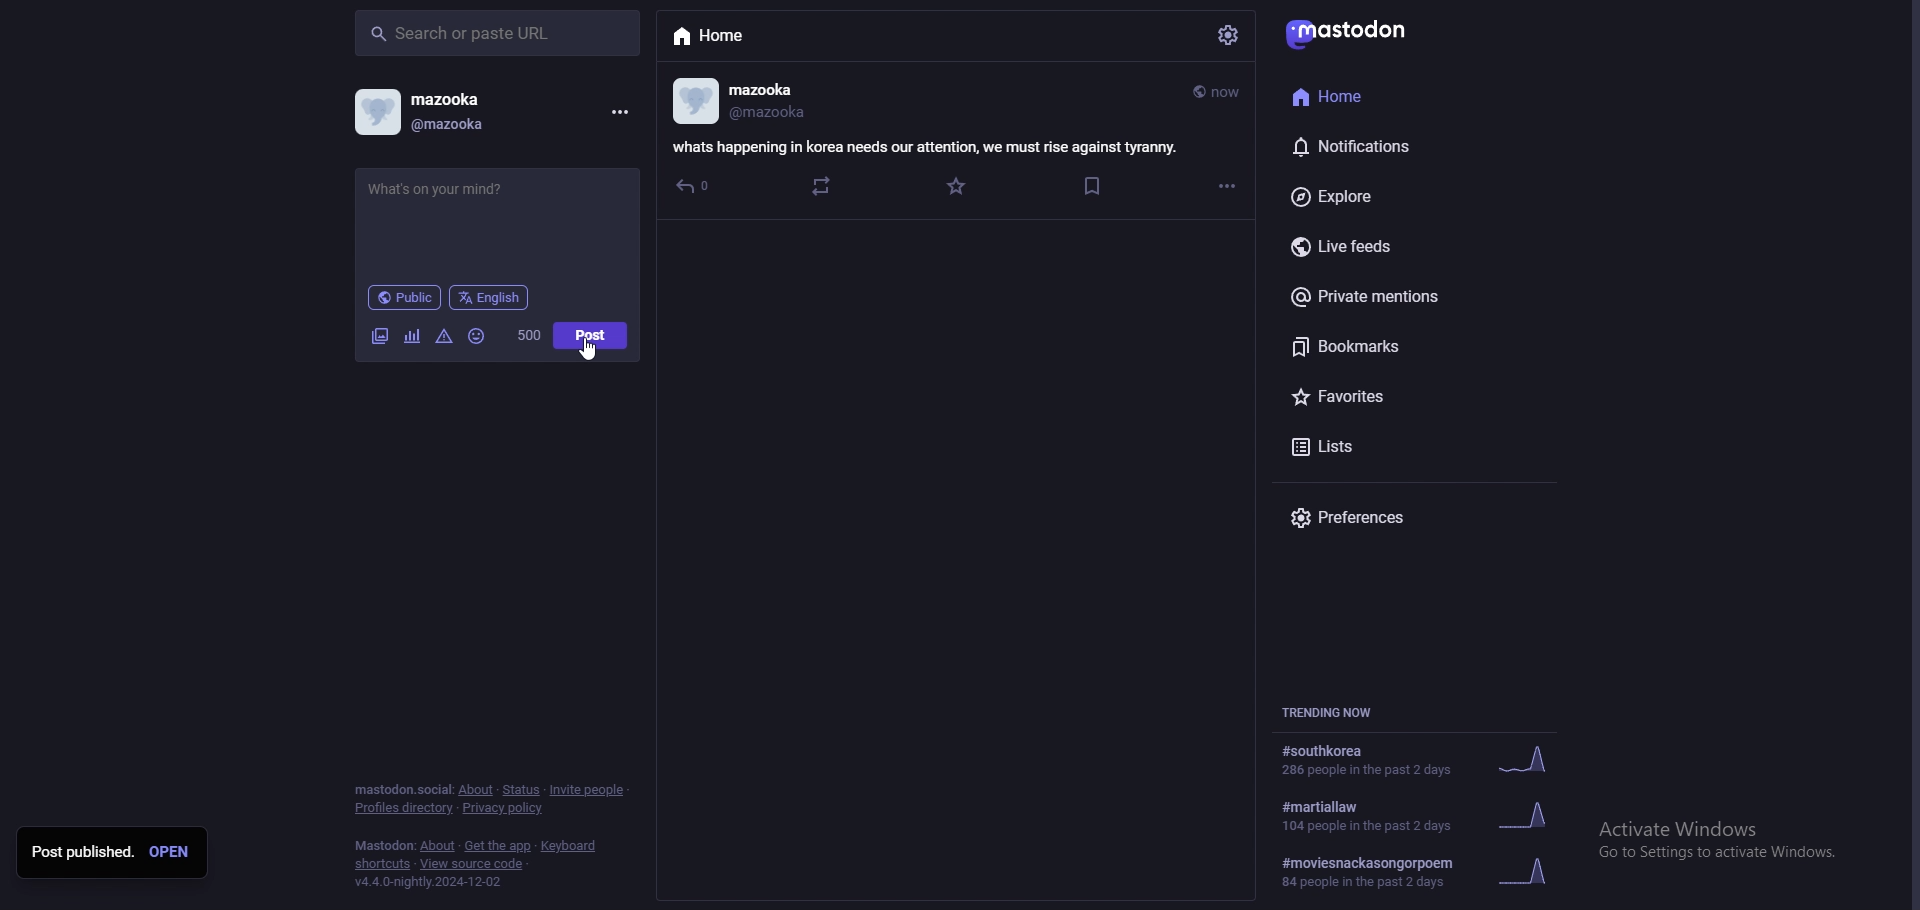 This screenshot has width=1920, height=910. I want to click on favourites, so click(959, 186).